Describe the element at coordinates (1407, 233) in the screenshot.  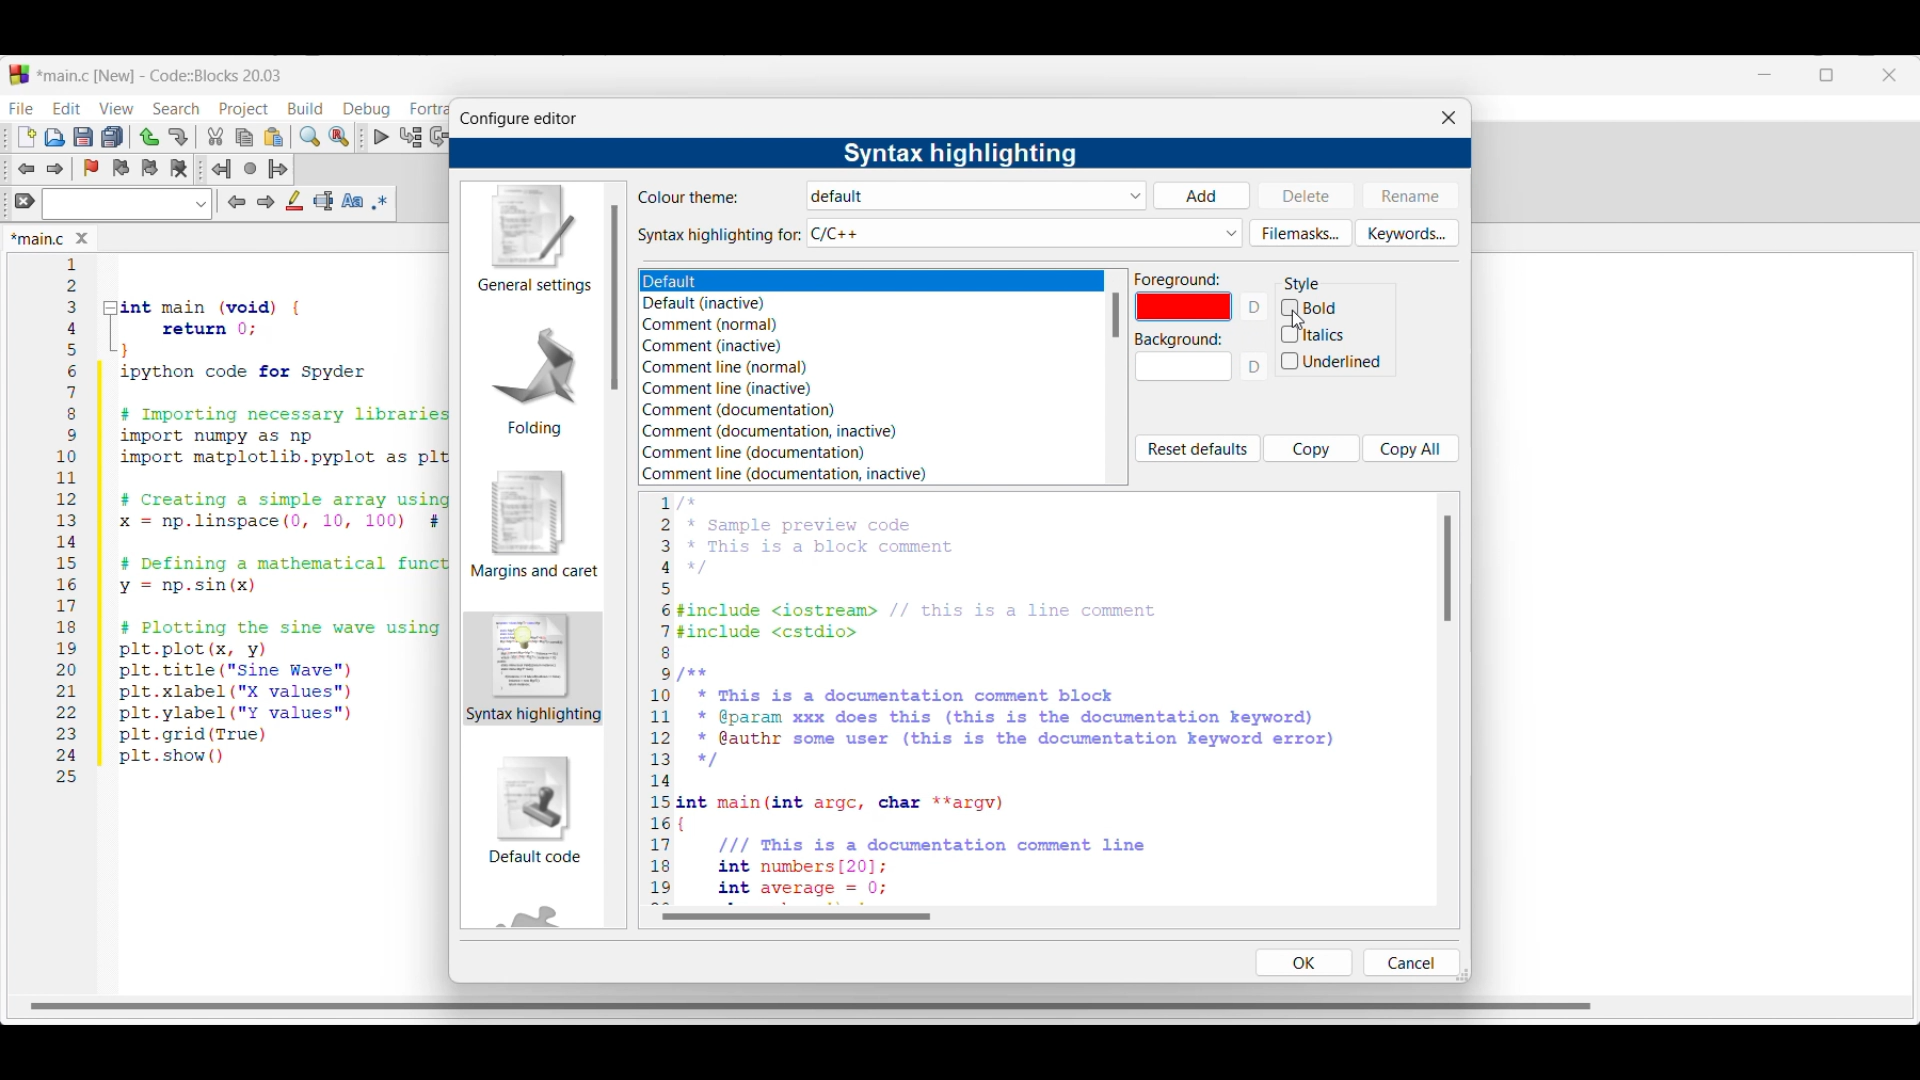
I see `Keywords` at that location.